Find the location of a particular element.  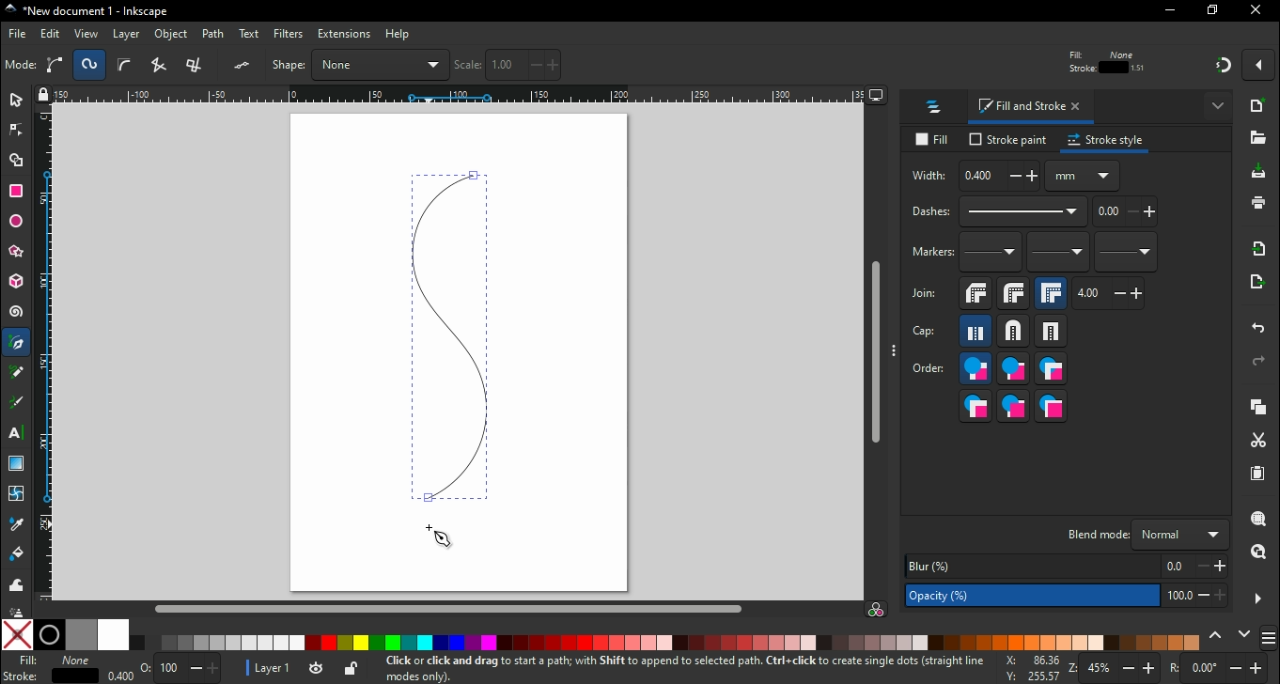

zoom selection is located at coordinates (1261, 520).